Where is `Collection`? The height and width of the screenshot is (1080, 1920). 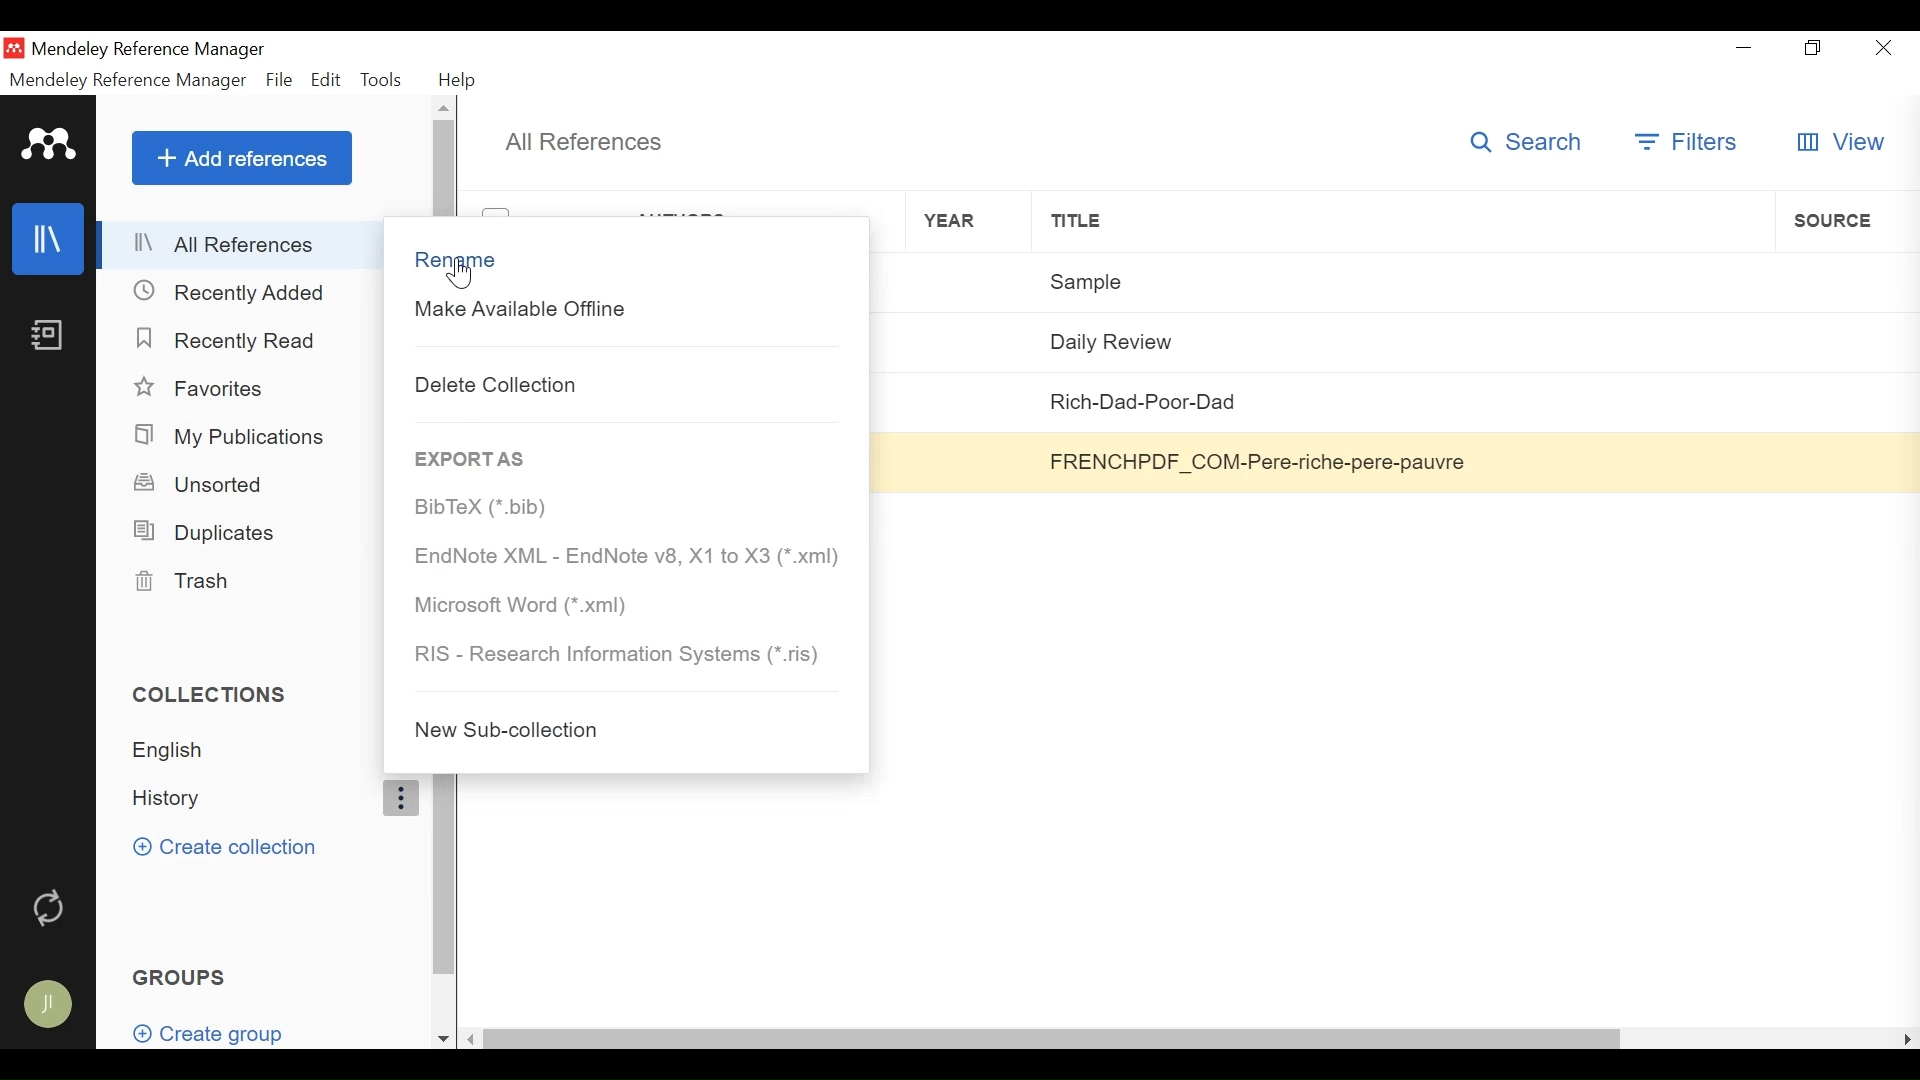 Collection is located at coordinates (247, 750).